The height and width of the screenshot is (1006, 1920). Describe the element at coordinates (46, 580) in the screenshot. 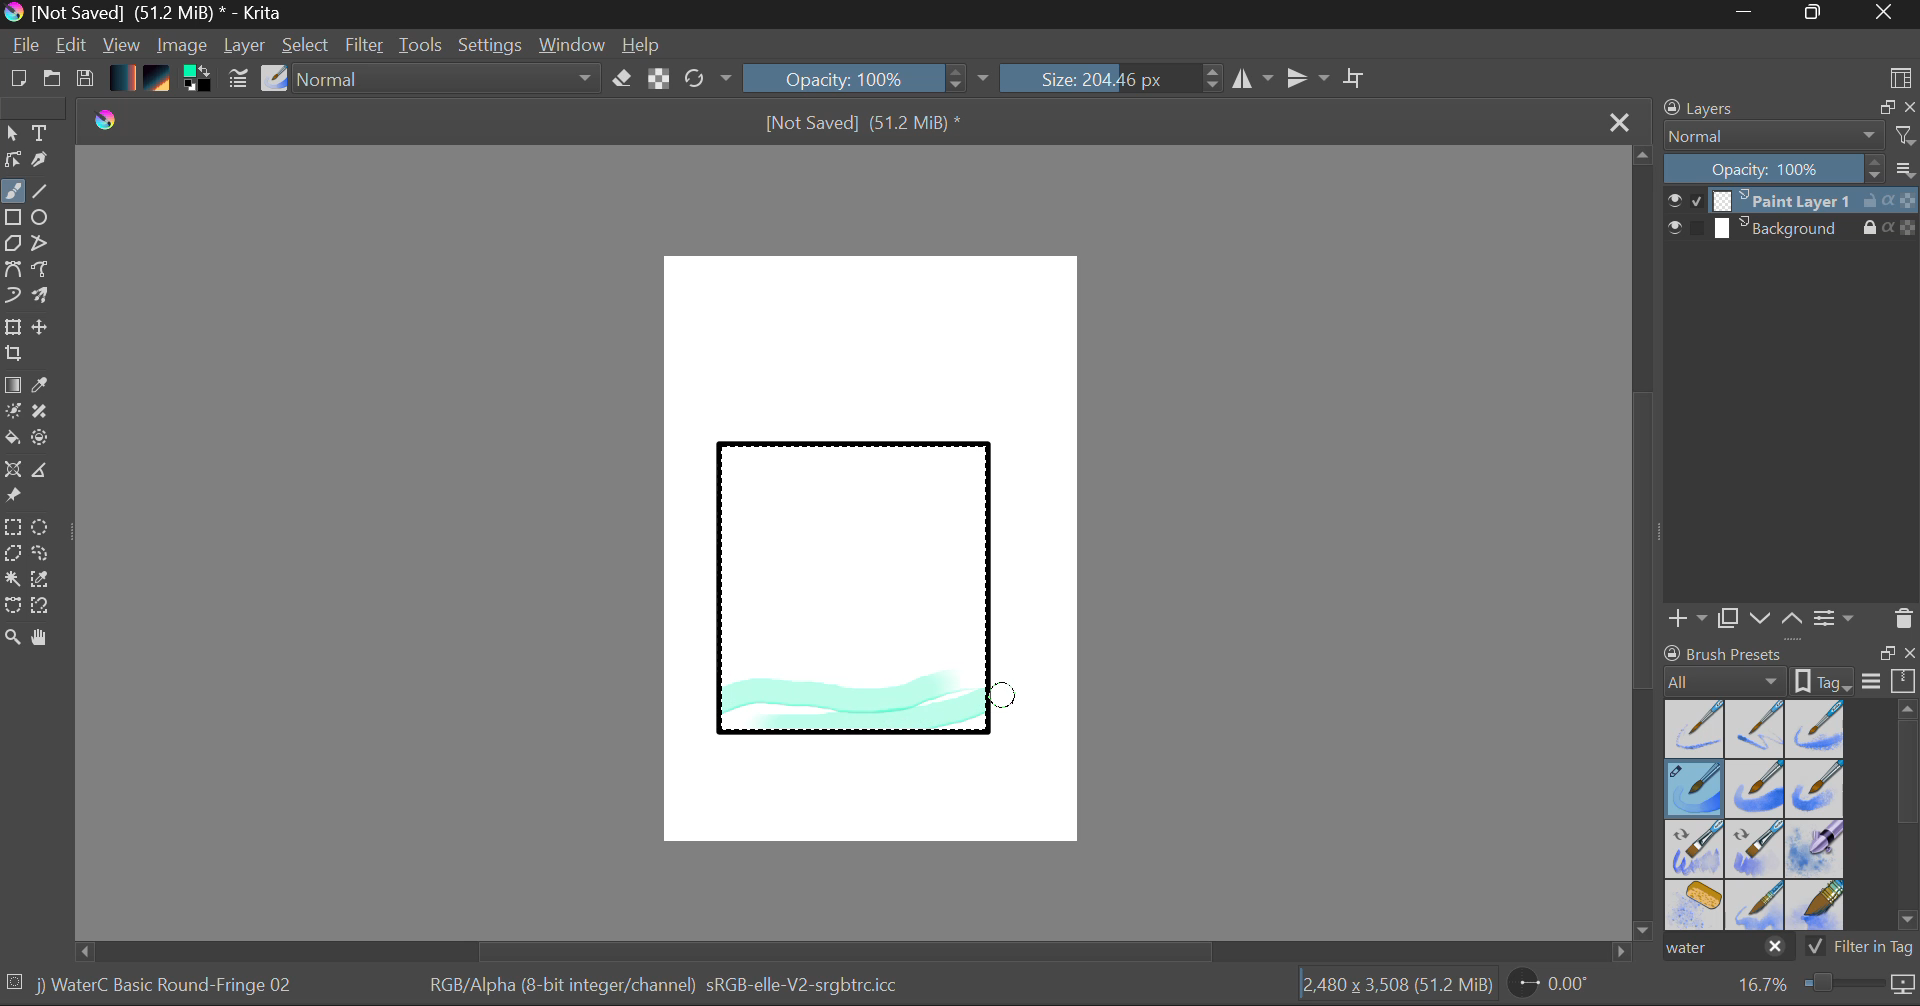

I see `Similar Color Selector` at that location.